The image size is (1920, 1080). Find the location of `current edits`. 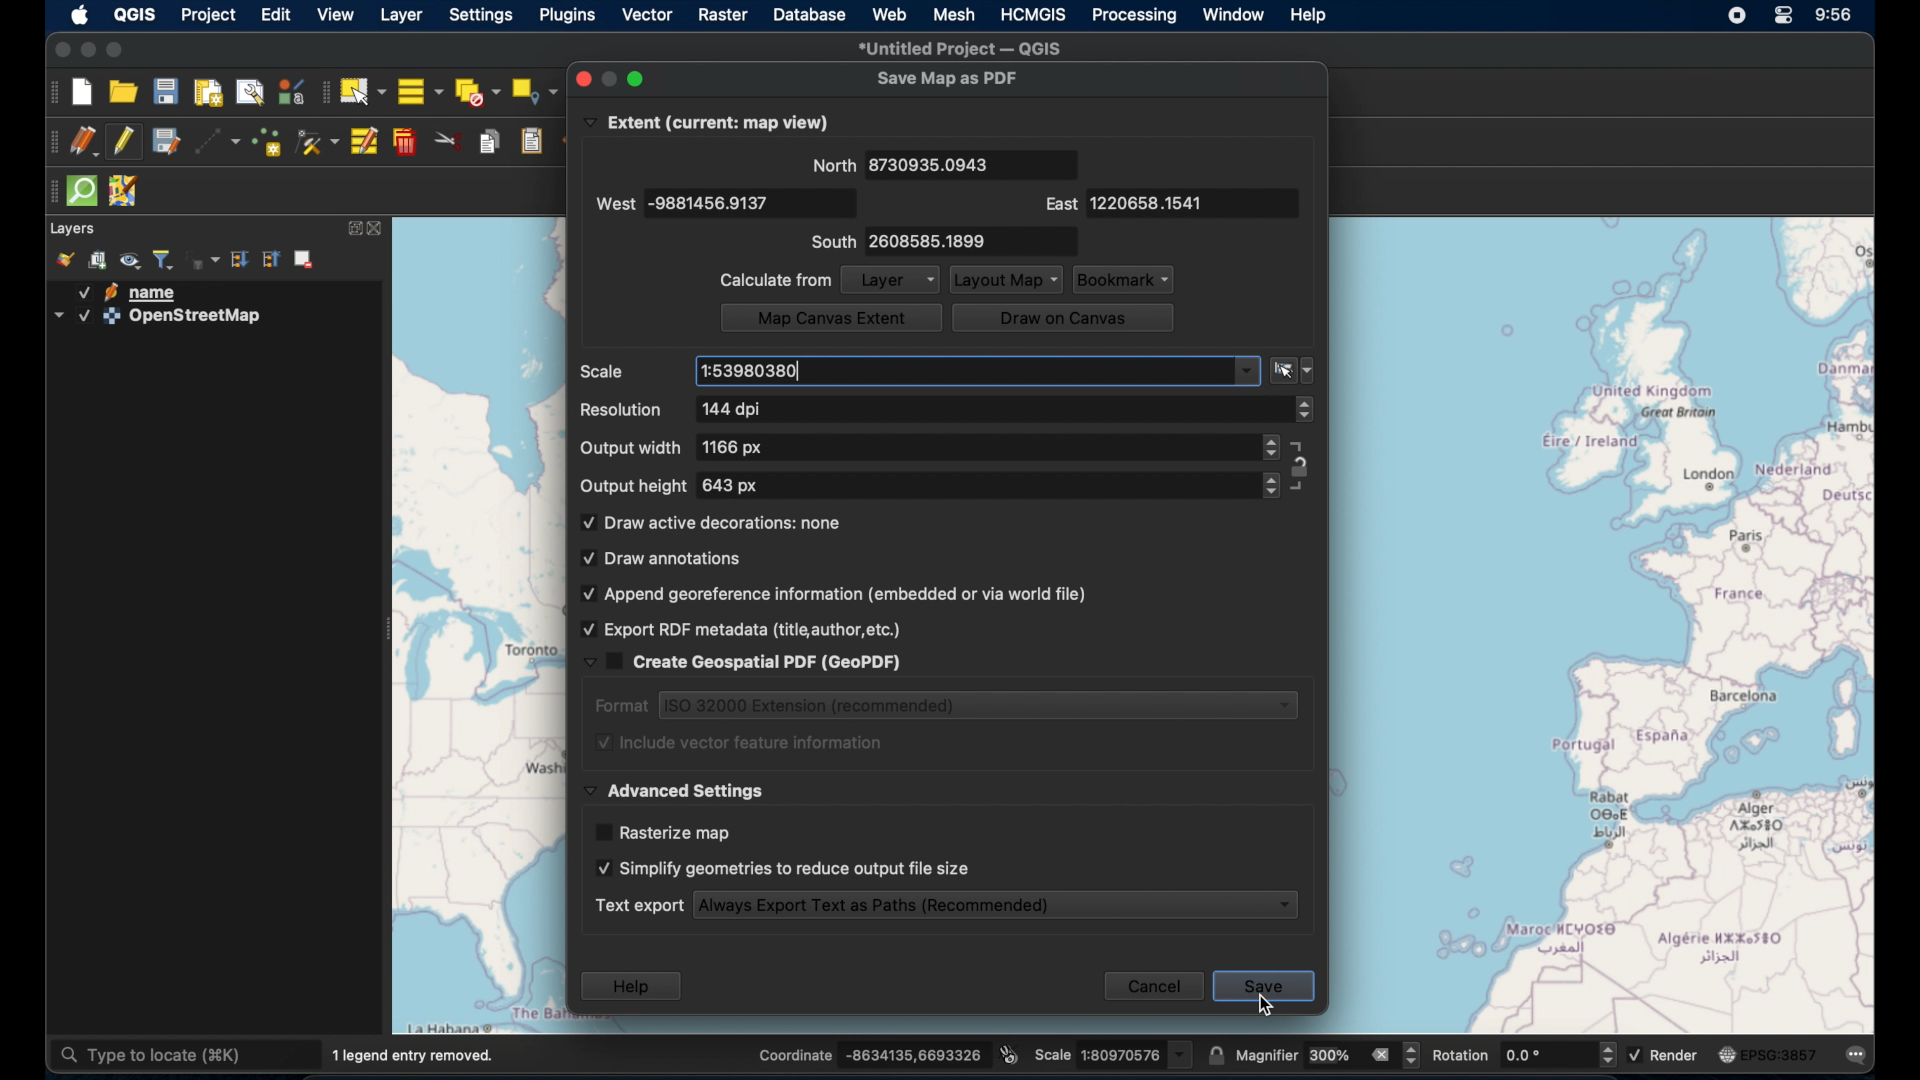

current edits is located at coordinates (84, 142).